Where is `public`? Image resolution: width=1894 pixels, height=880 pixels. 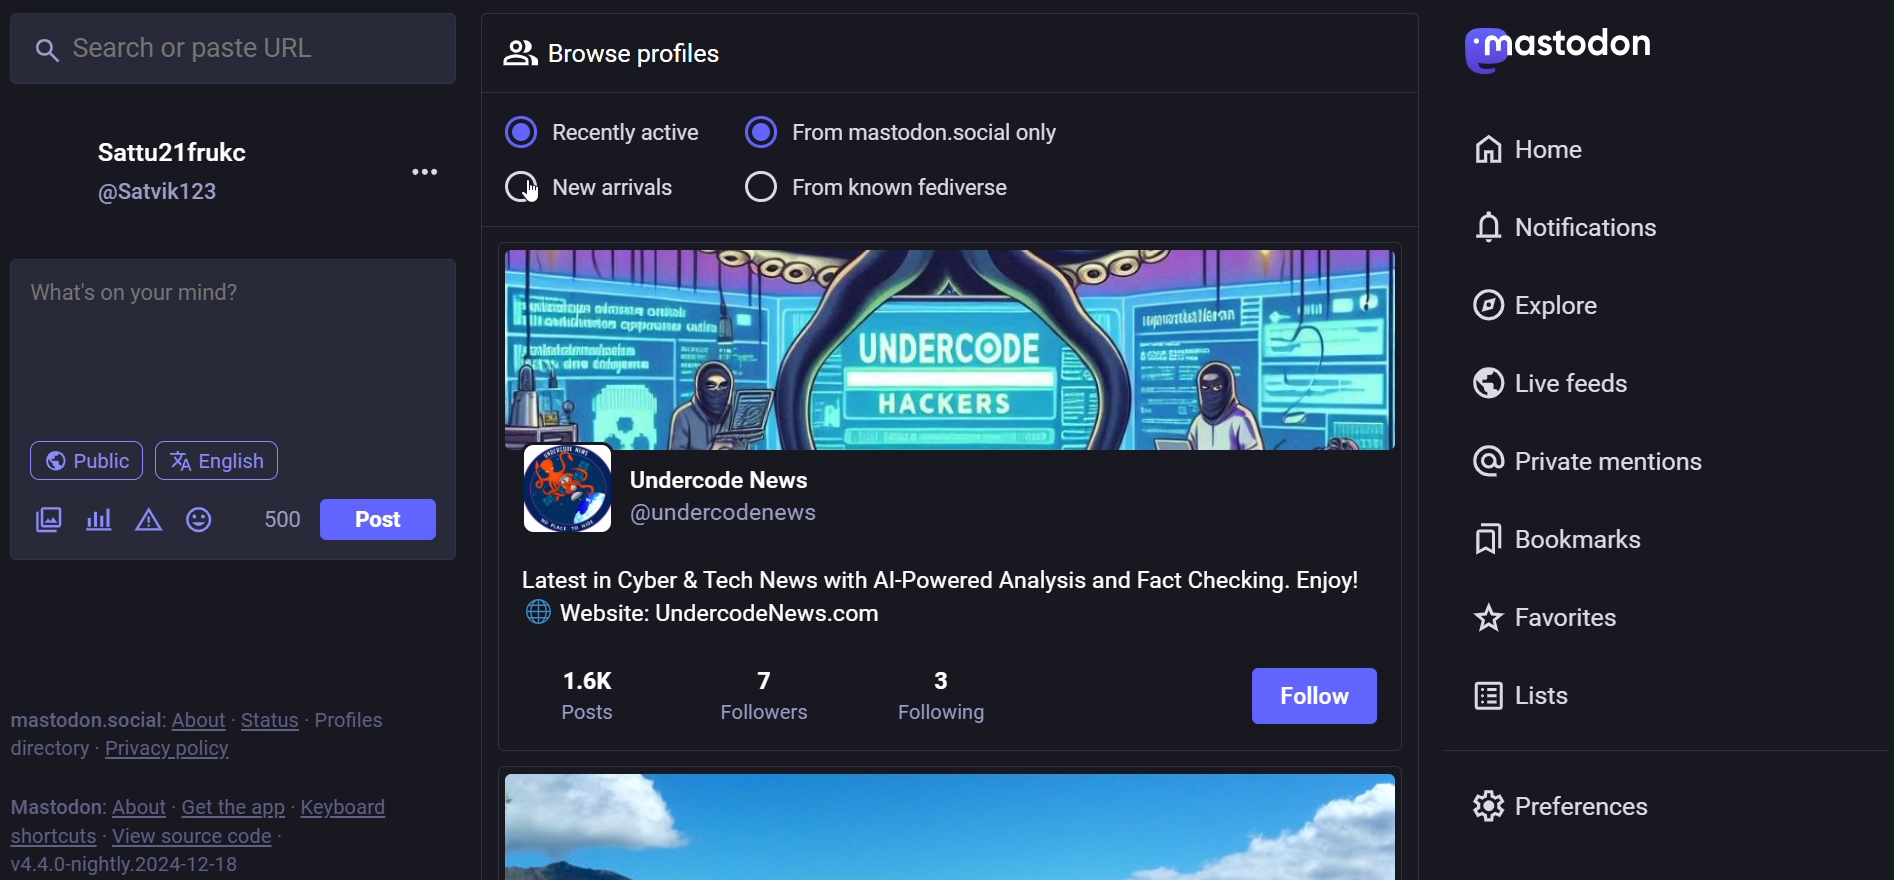
public is located at coordinates (84, 463).